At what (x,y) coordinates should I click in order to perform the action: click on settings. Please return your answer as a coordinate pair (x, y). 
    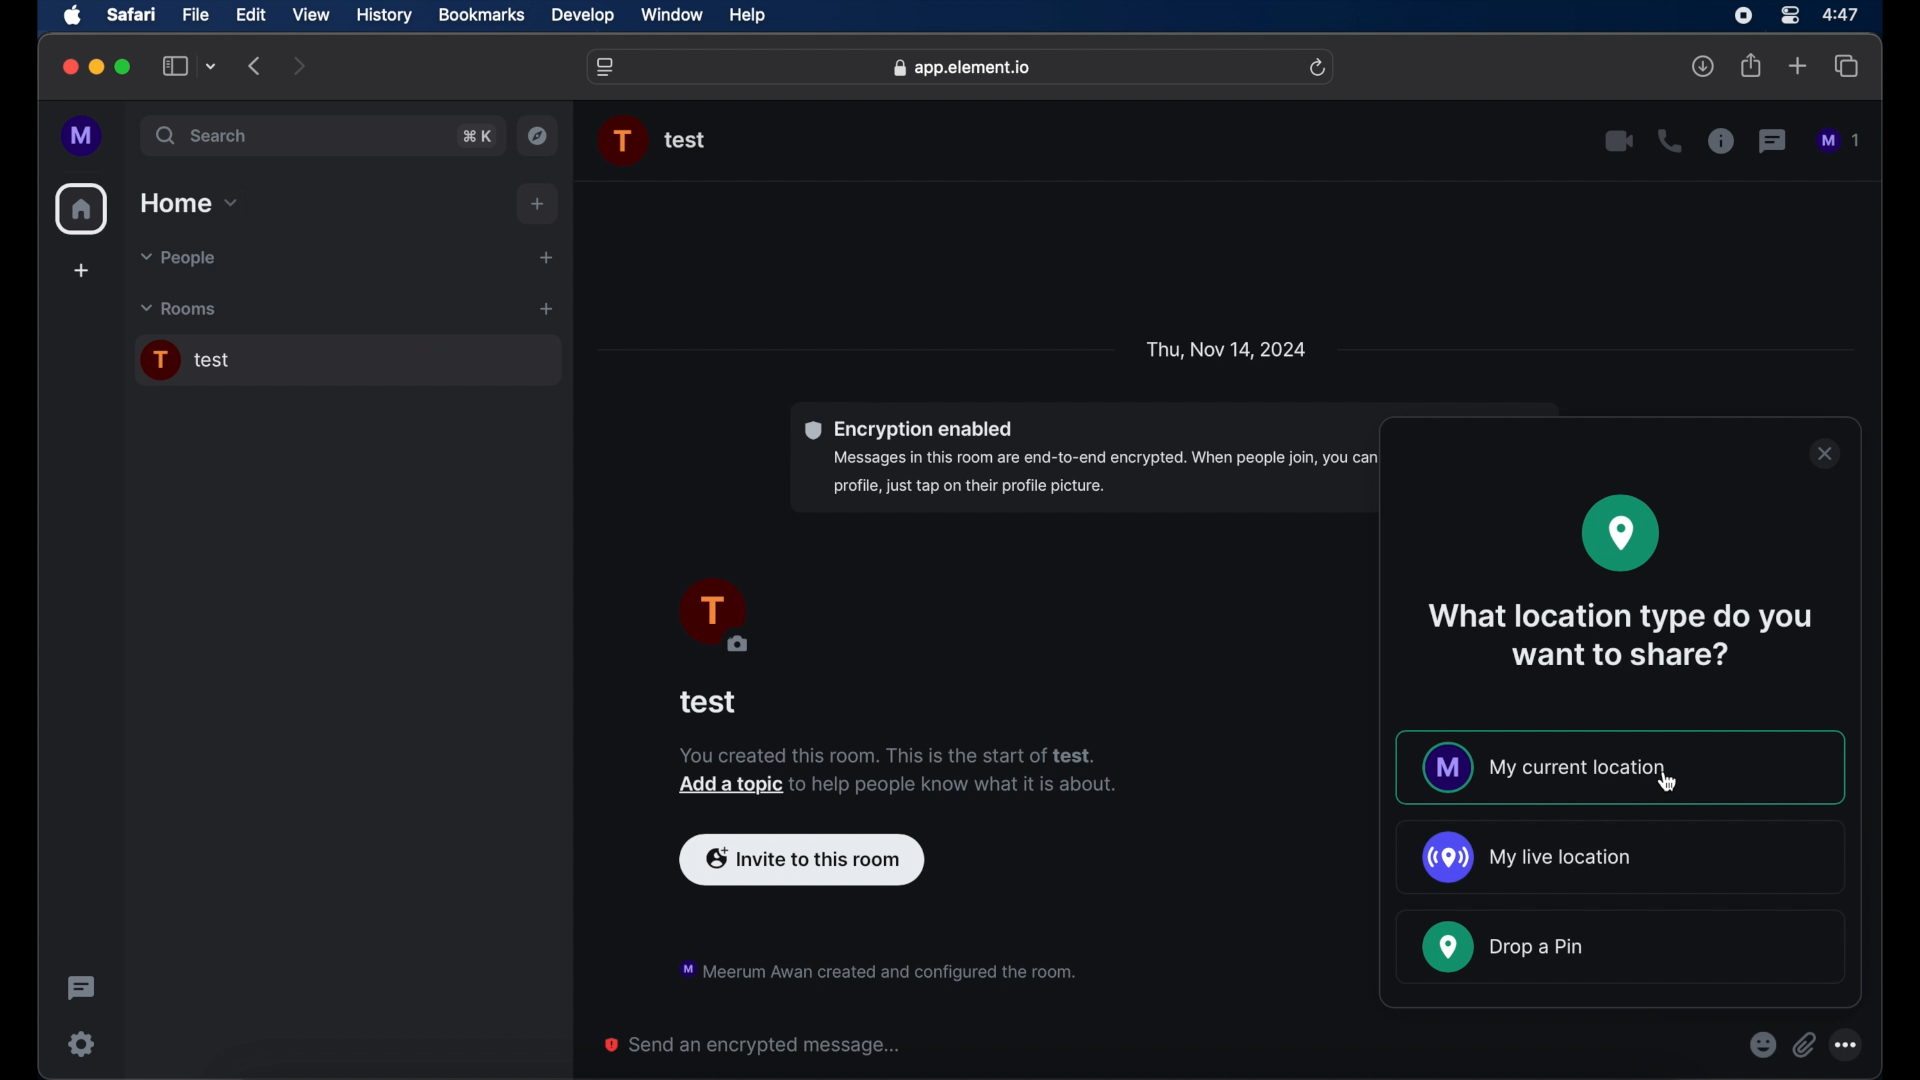
    Looking at the image, I should click on (80, 1043).